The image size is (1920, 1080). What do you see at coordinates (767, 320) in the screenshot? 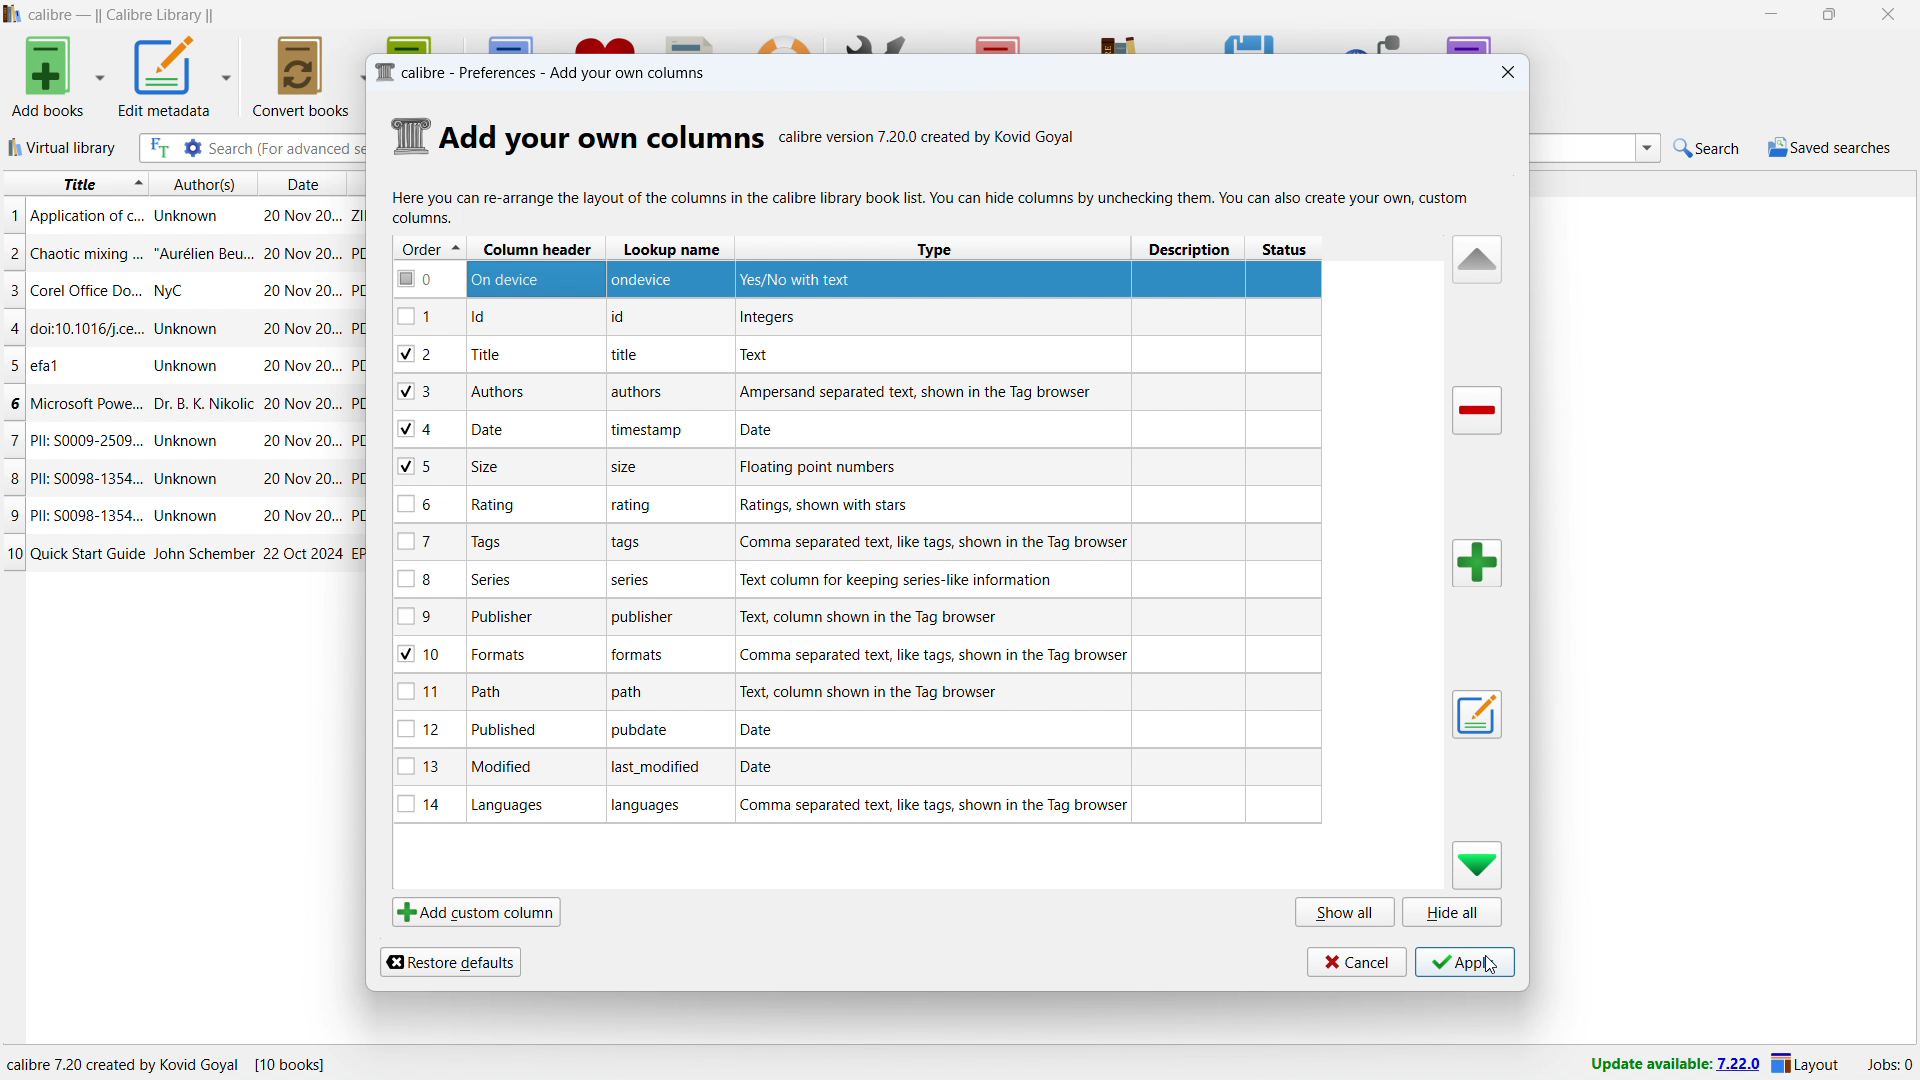
I see `Integers` at bounding box center [767, 320].